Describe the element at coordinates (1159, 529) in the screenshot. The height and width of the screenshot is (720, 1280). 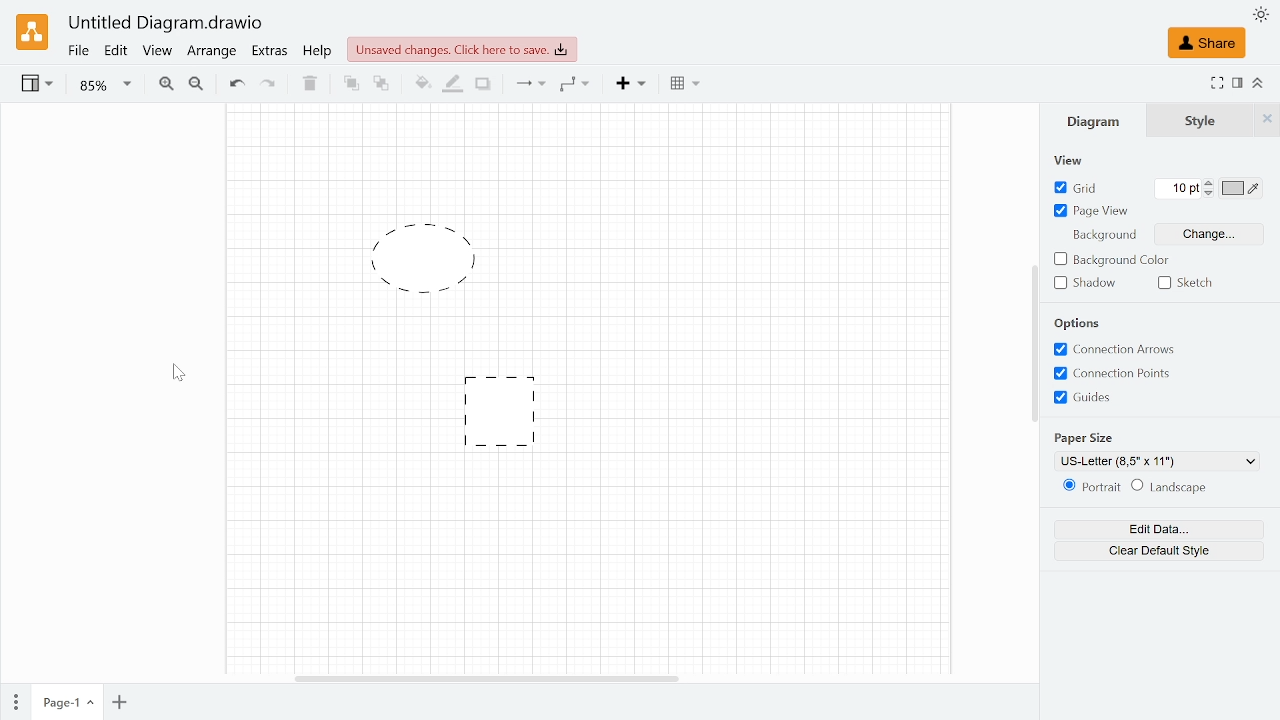
I see `Edit data` at that location.